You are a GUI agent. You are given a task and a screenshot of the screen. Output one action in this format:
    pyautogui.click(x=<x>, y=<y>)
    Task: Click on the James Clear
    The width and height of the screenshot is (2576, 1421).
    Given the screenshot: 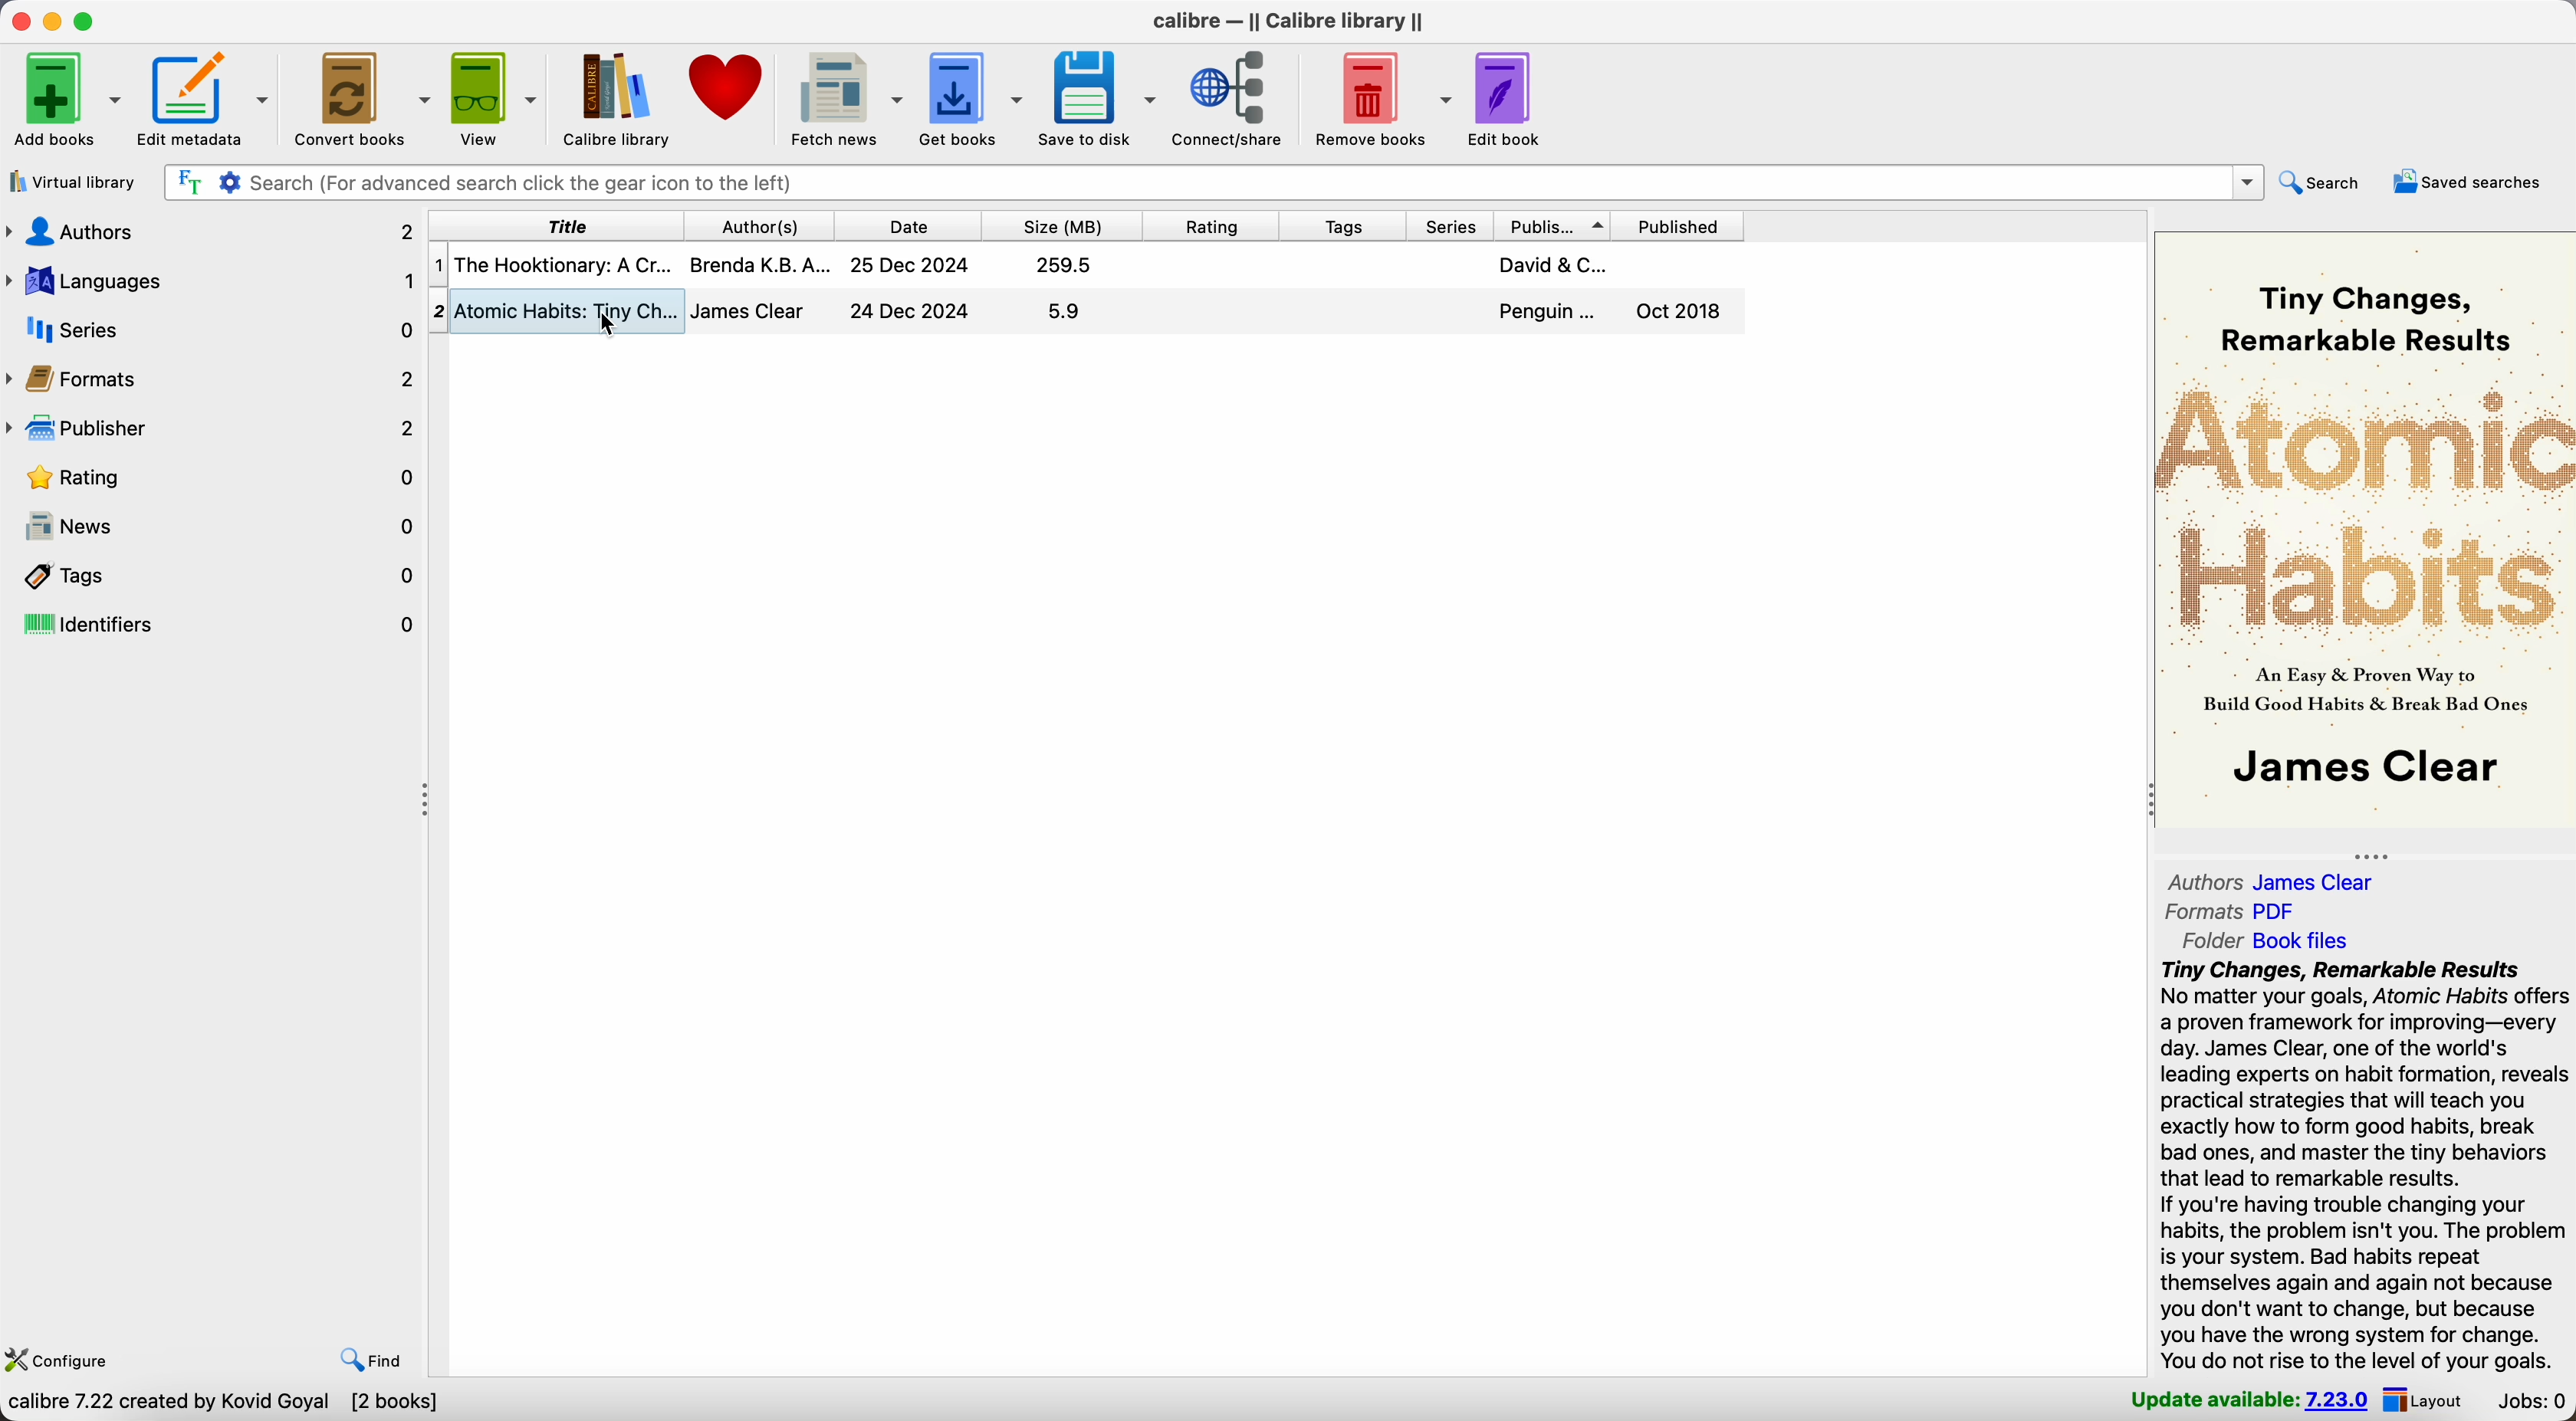 What is the action you would take?
    pyautogui.click(x=749, y=311)
    